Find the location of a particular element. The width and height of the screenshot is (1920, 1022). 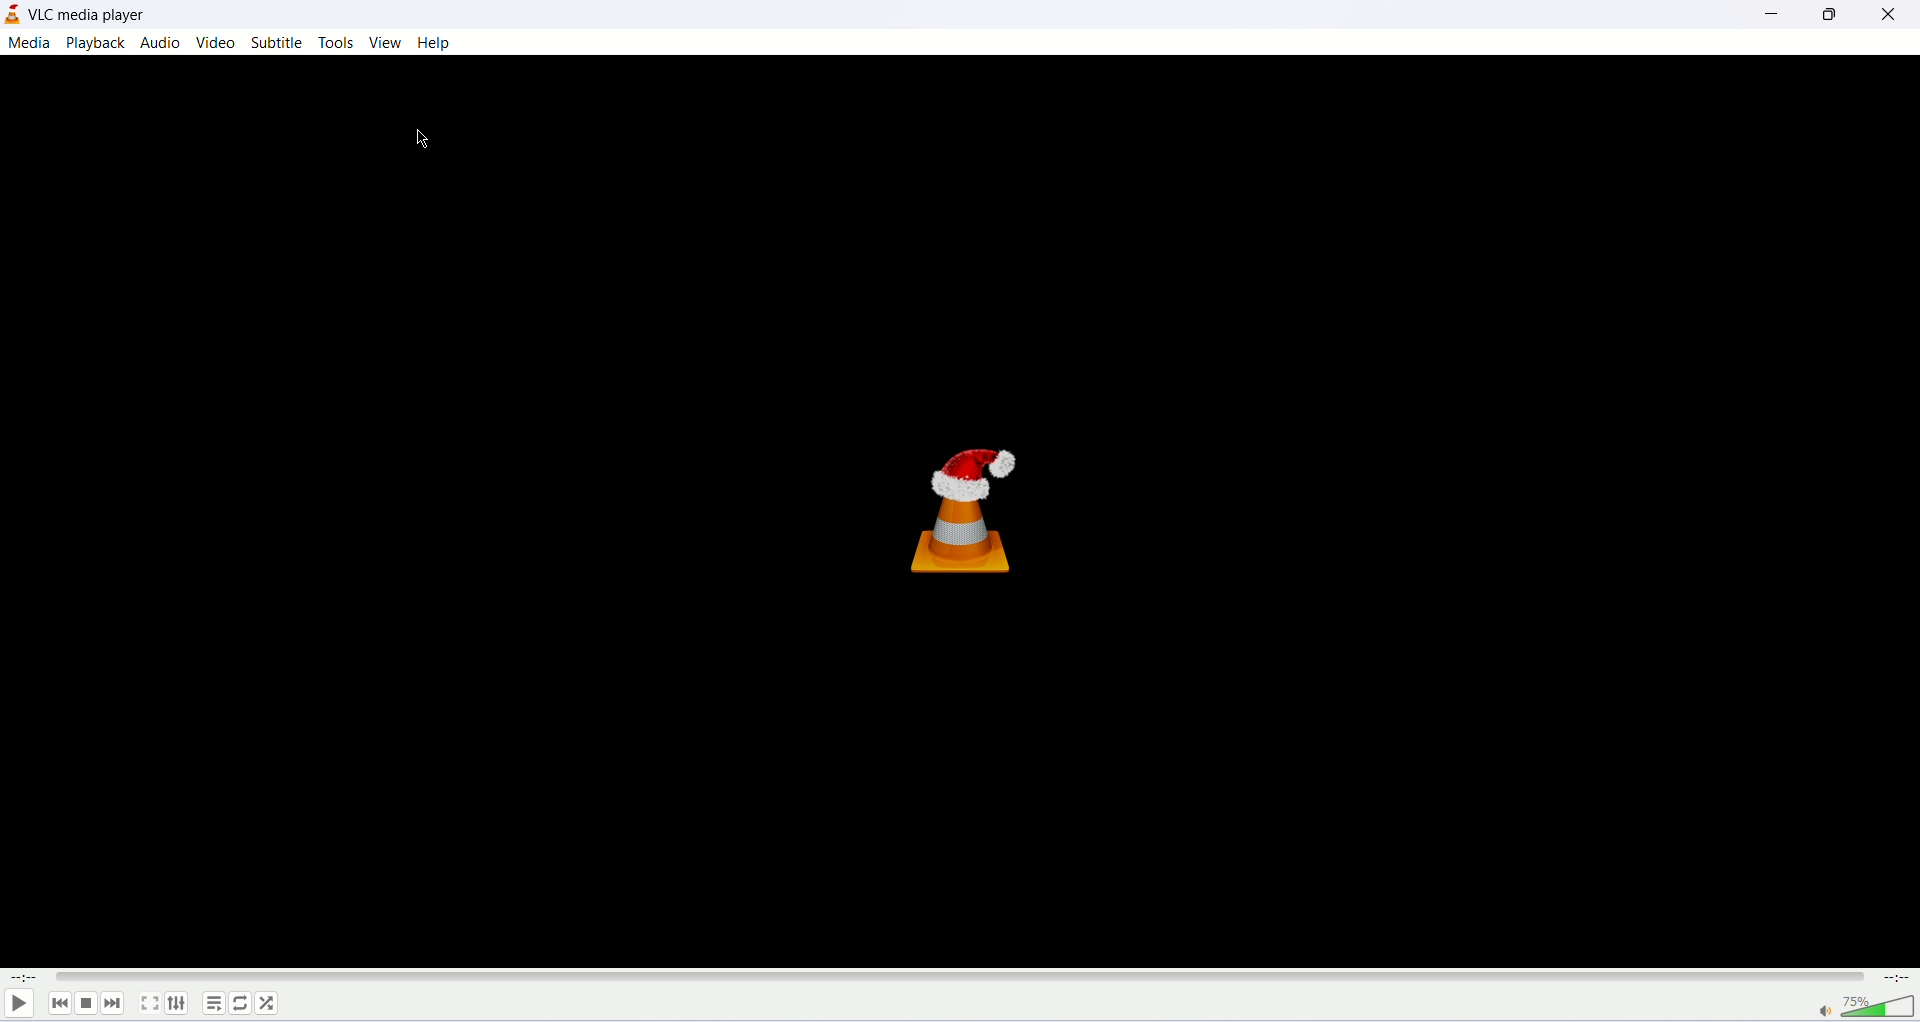

previous is located at coordinates (54, 1003).